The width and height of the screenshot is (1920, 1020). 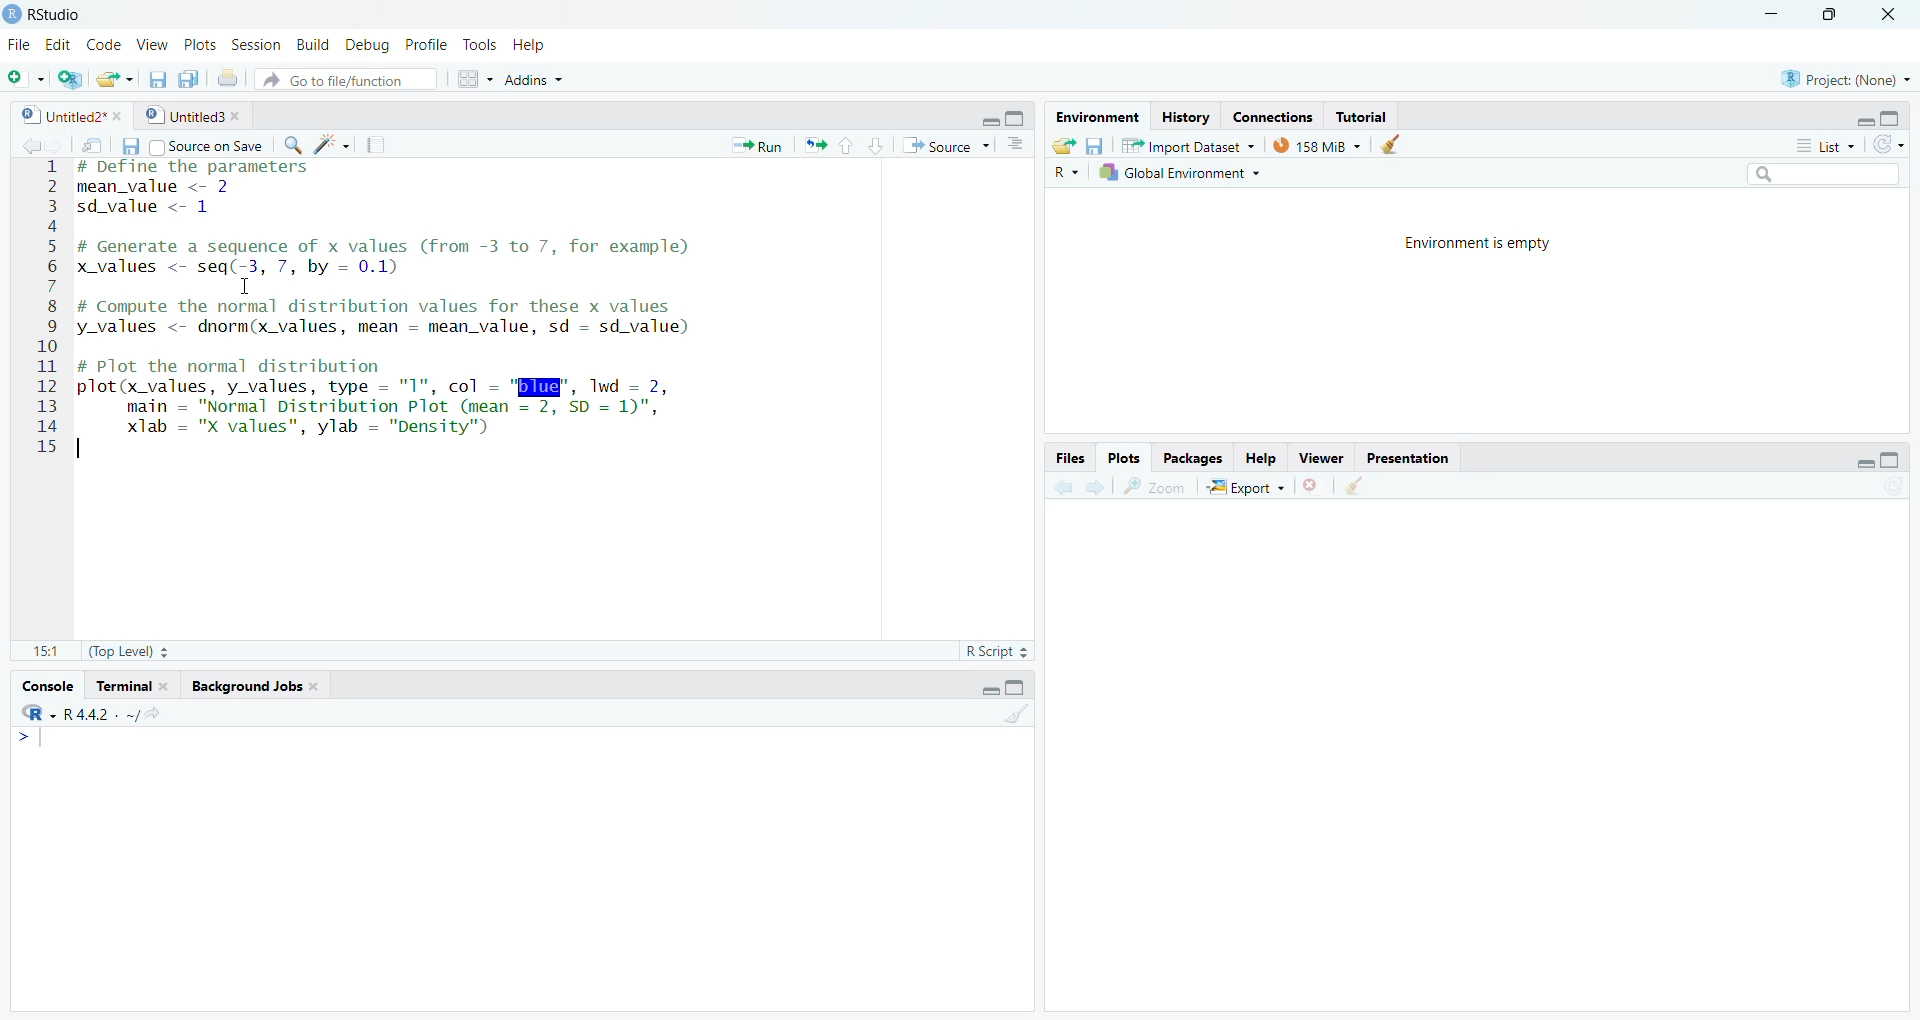 I want to click on remove current viewer, so click(x=1312, y=485).